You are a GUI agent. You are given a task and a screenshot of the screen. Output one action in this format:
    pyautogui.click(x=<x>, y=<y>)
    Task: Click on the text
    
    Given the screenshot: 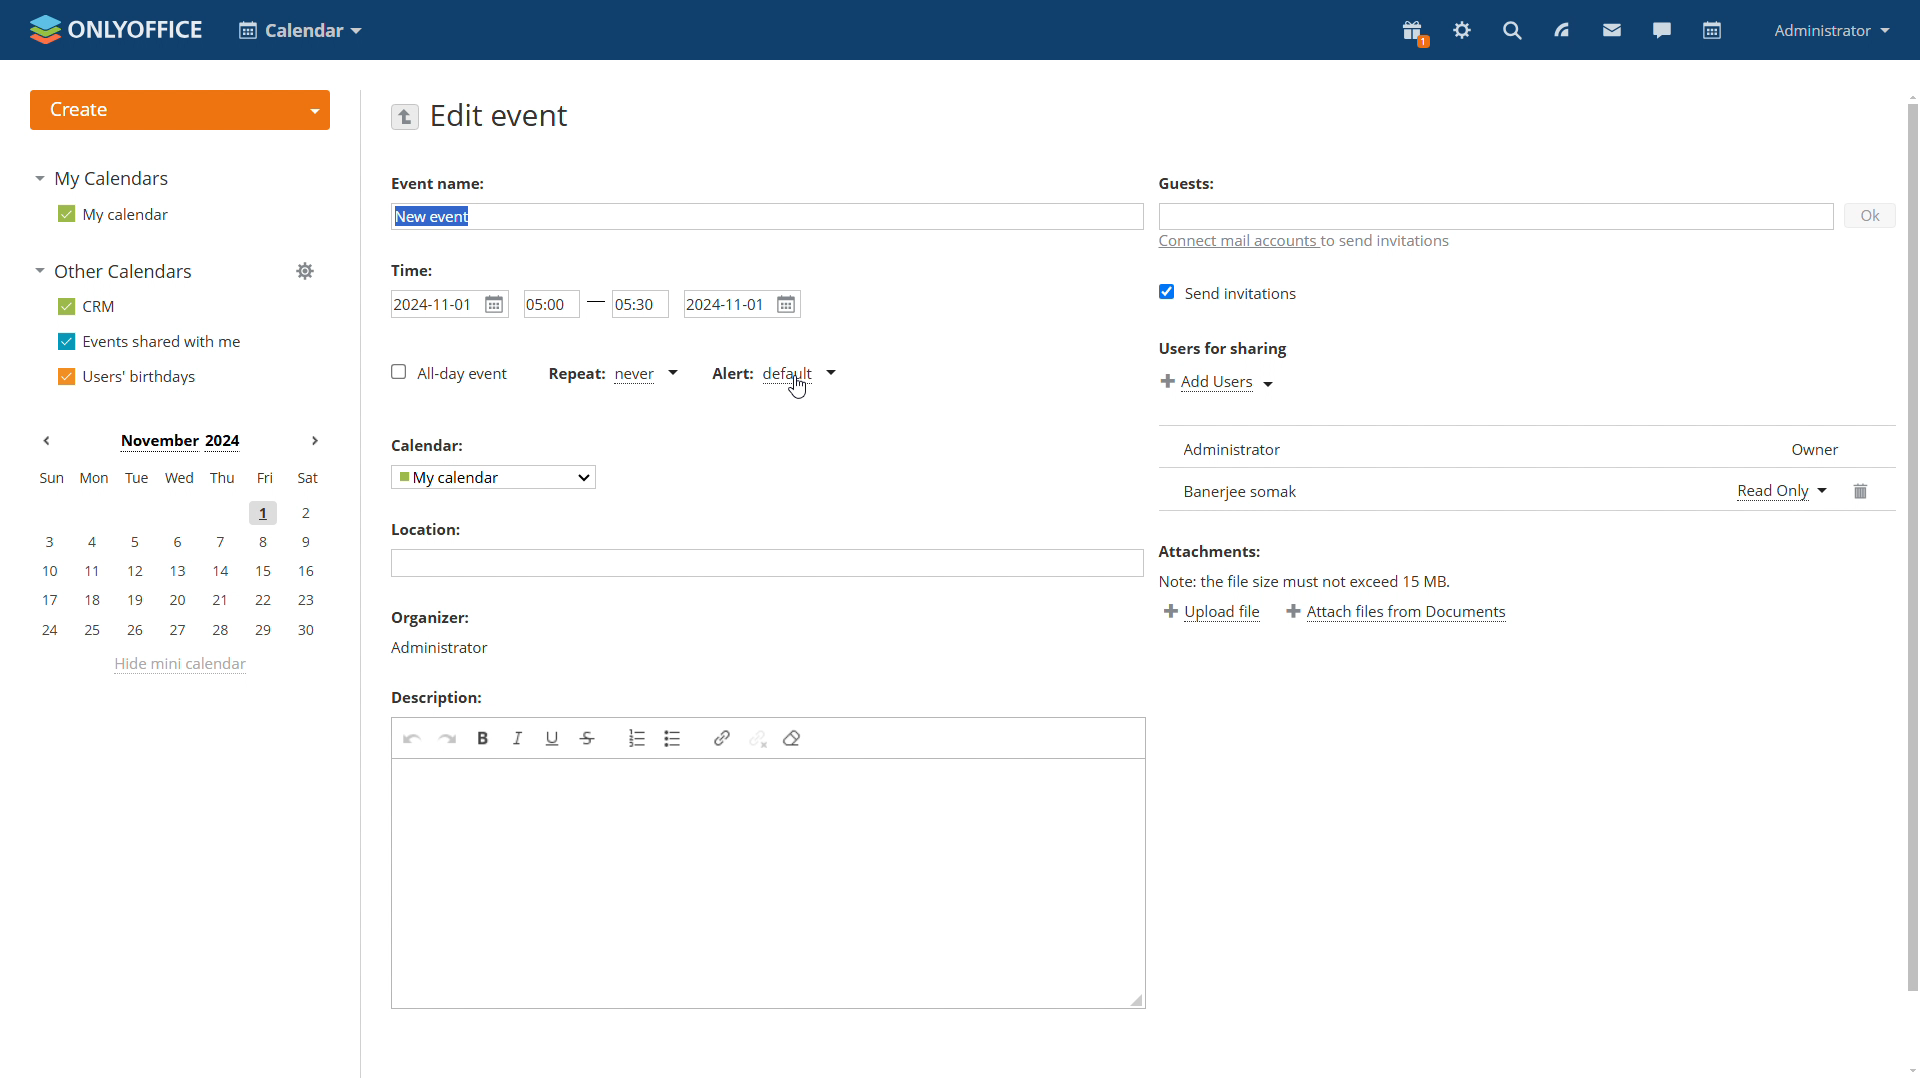 What is the action you would take?
    pyautogui.click(x=1394, y=242)
    